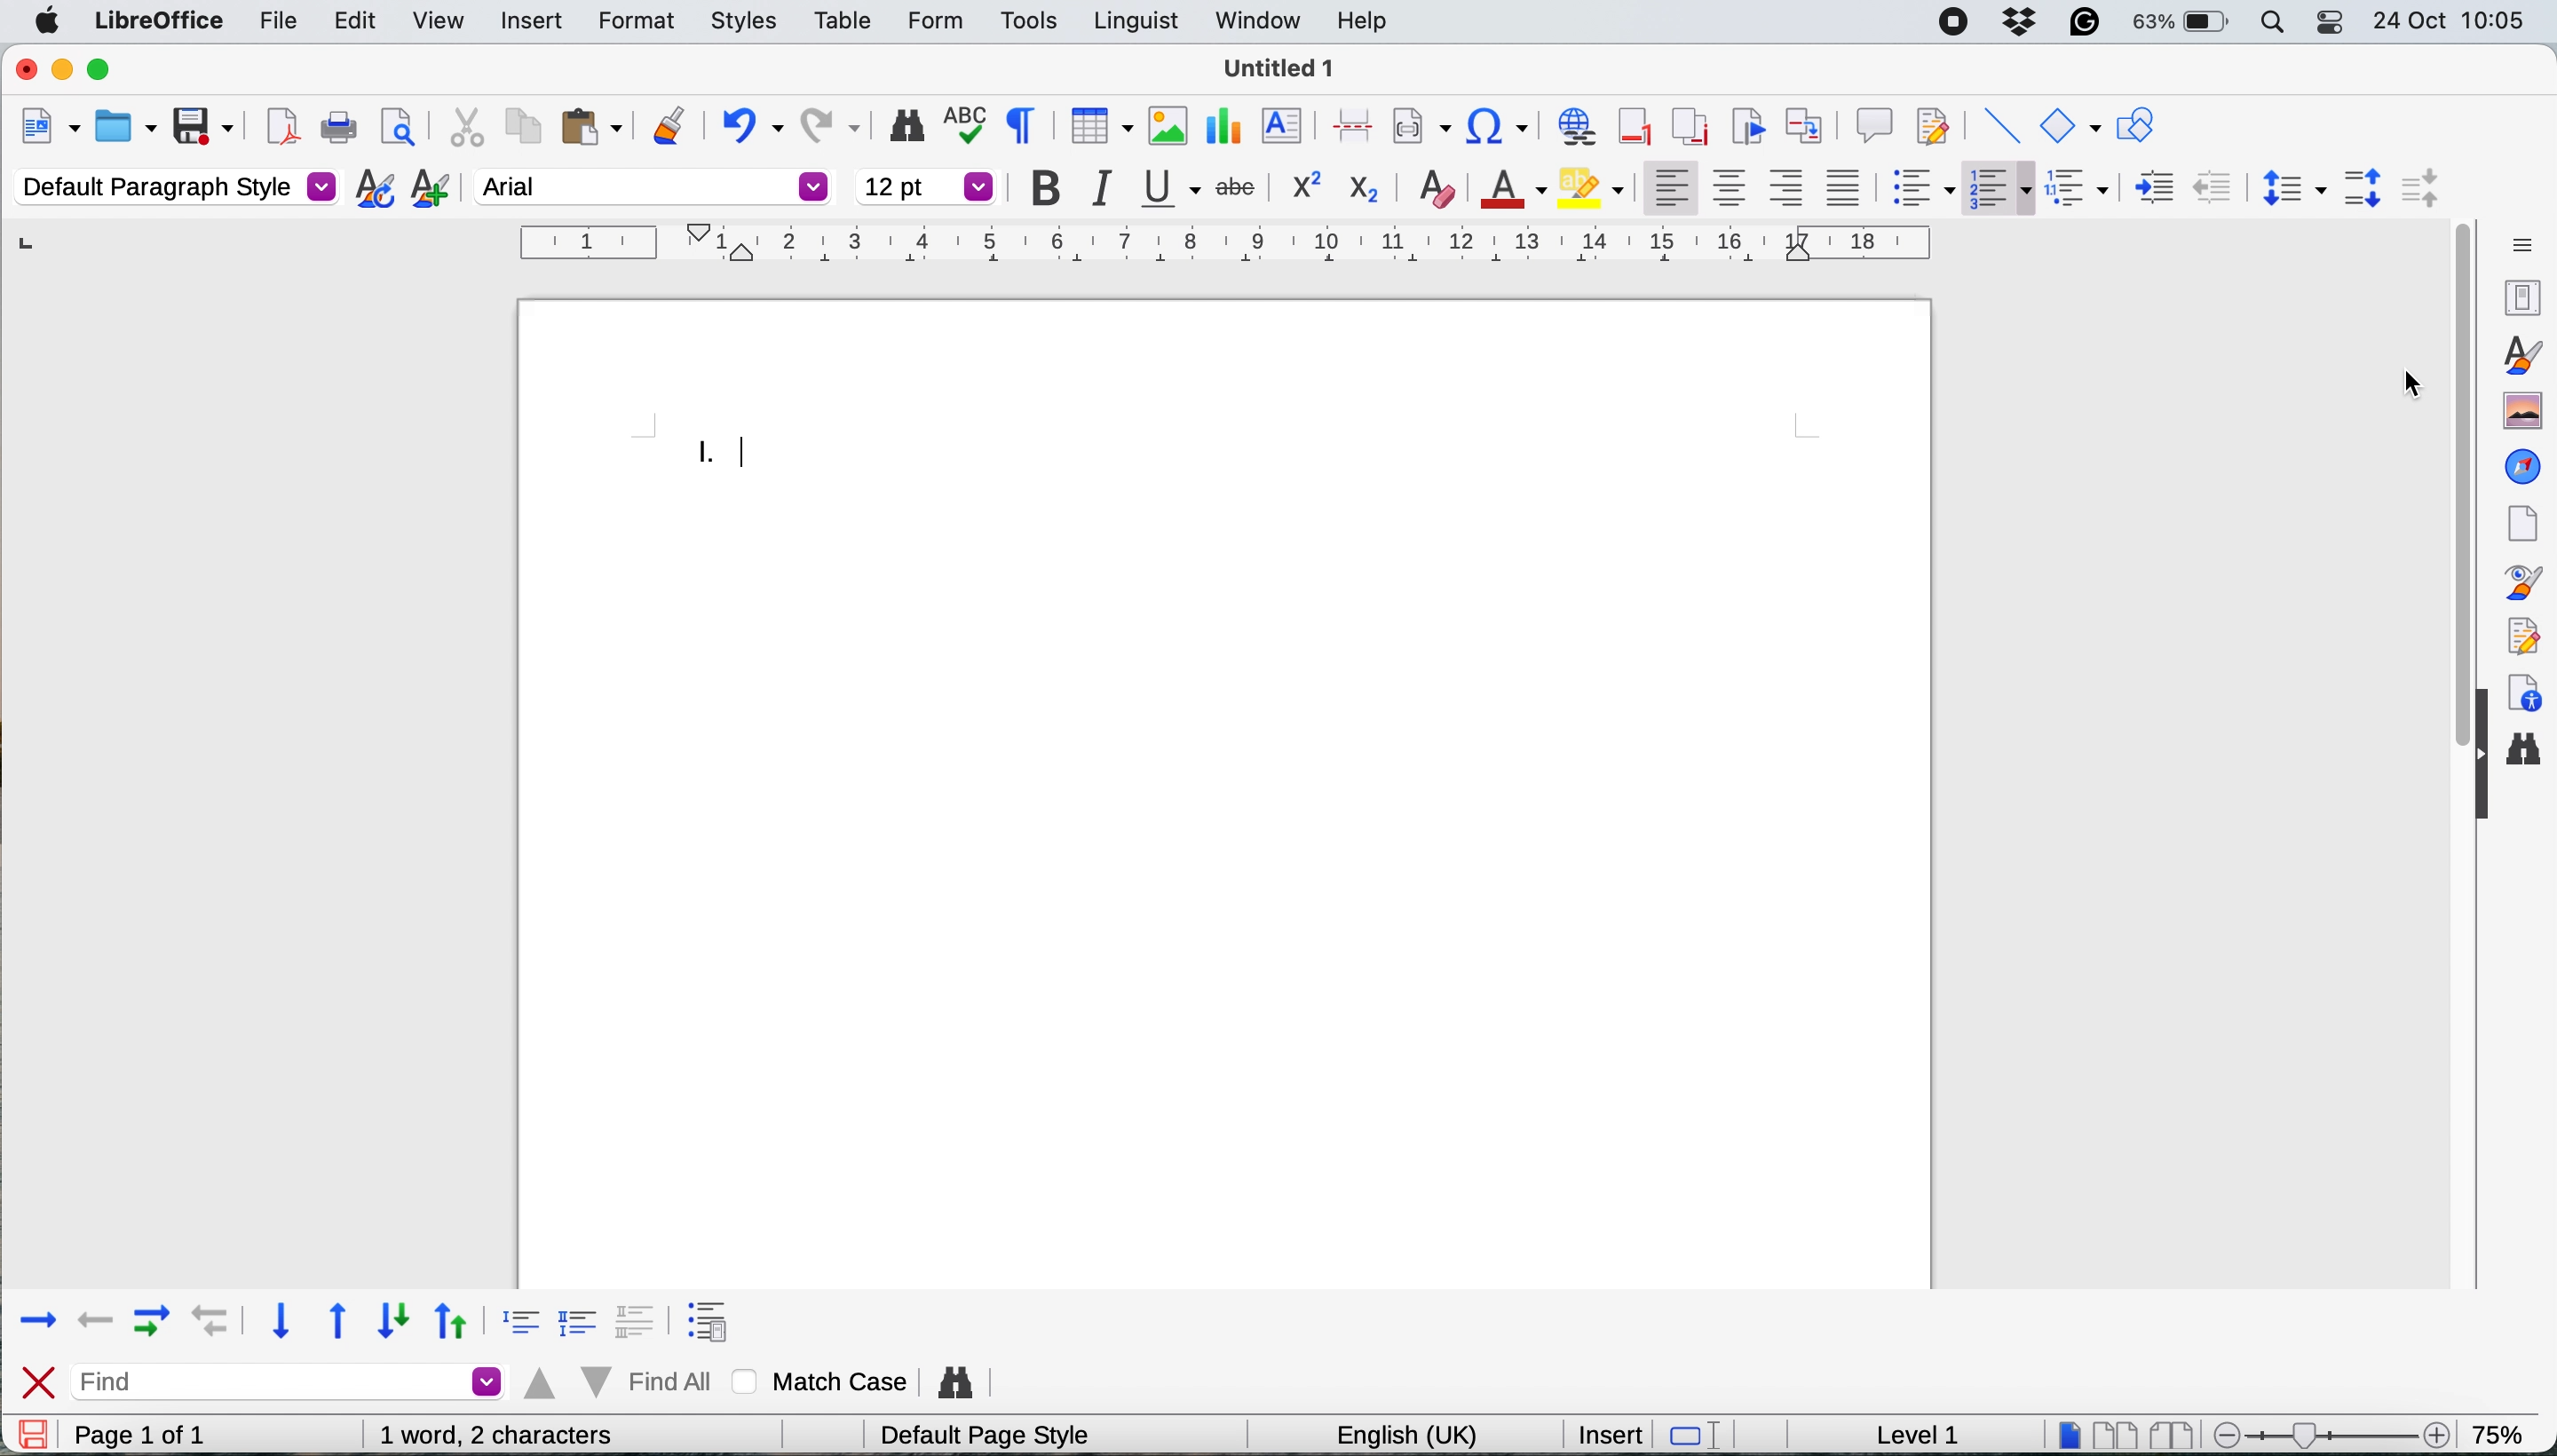 The image size is (2557, 1456). What do you see at coordinates (37, 1317) in the screenshot?
I see `forward` at bounding box center [37, 1317].